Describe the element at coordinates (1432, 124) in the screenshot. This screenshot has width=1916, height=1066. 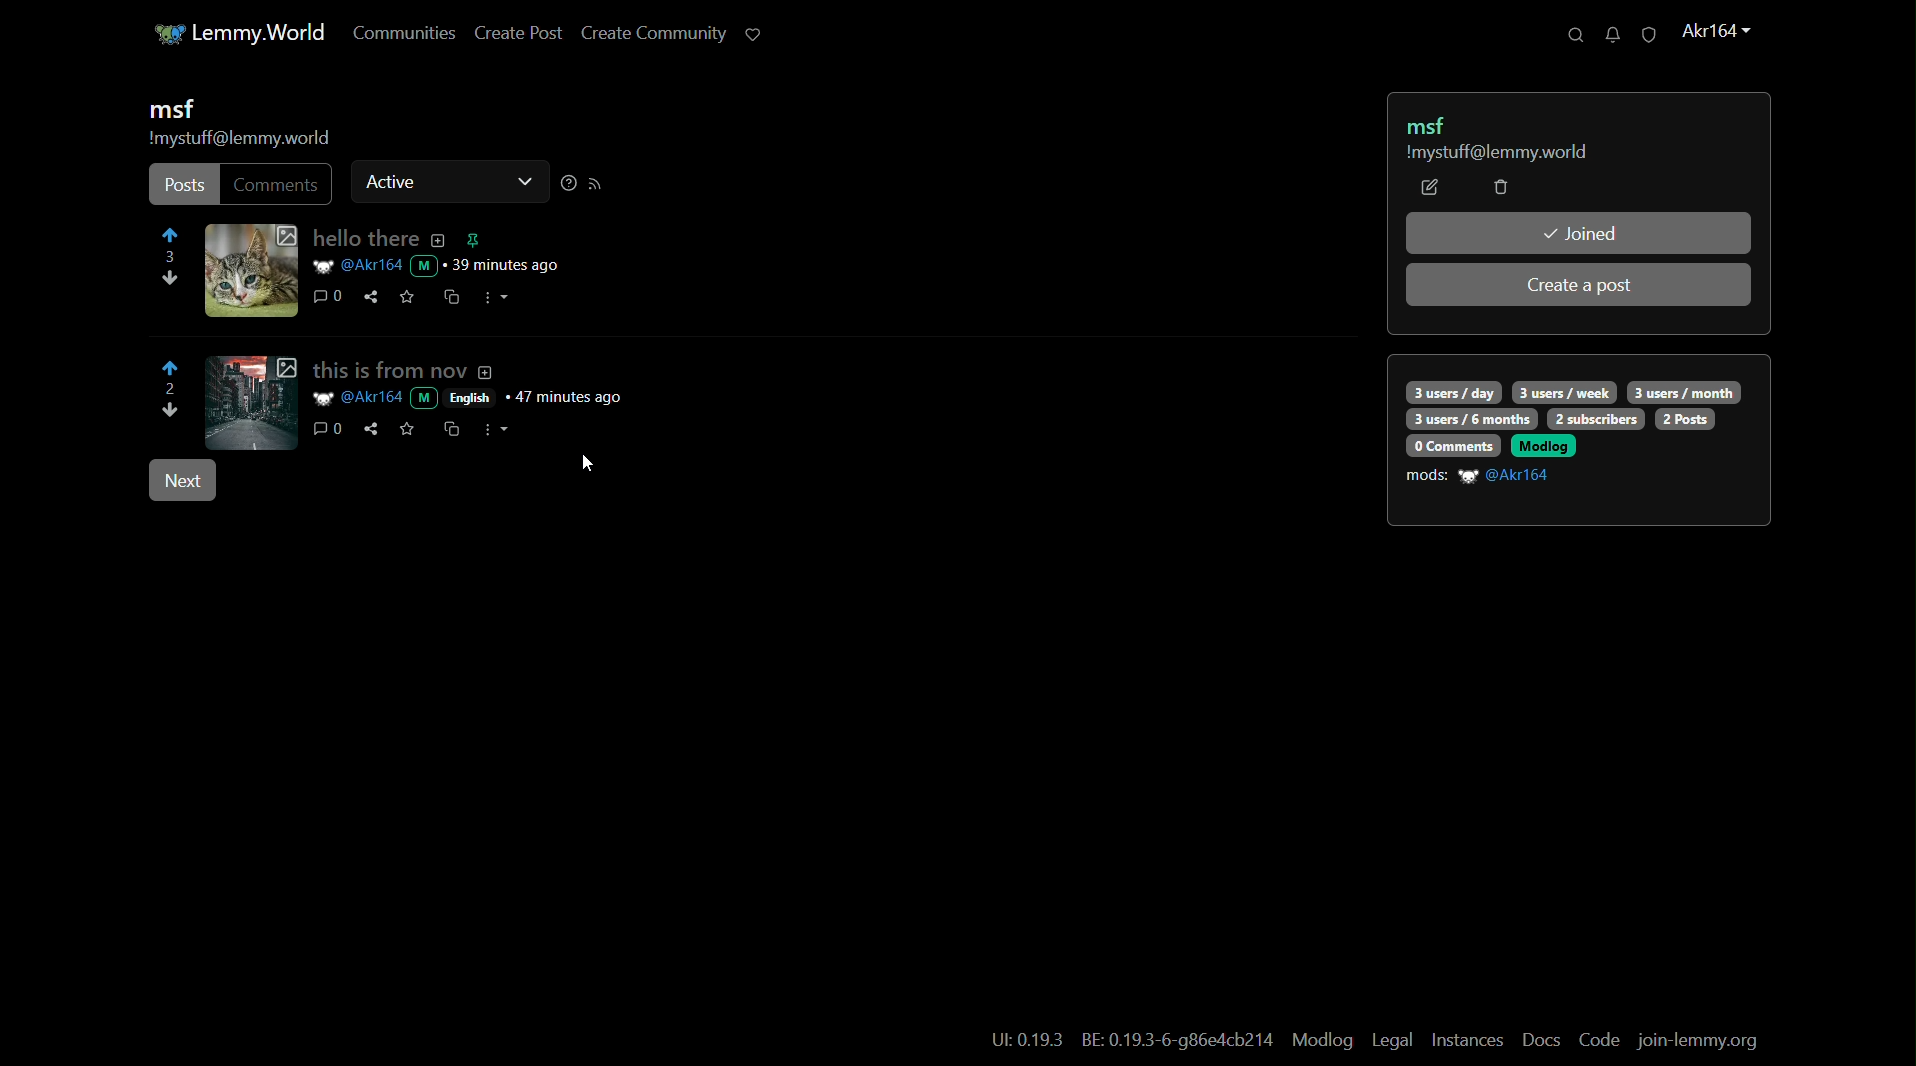
I see `community name` at that location.